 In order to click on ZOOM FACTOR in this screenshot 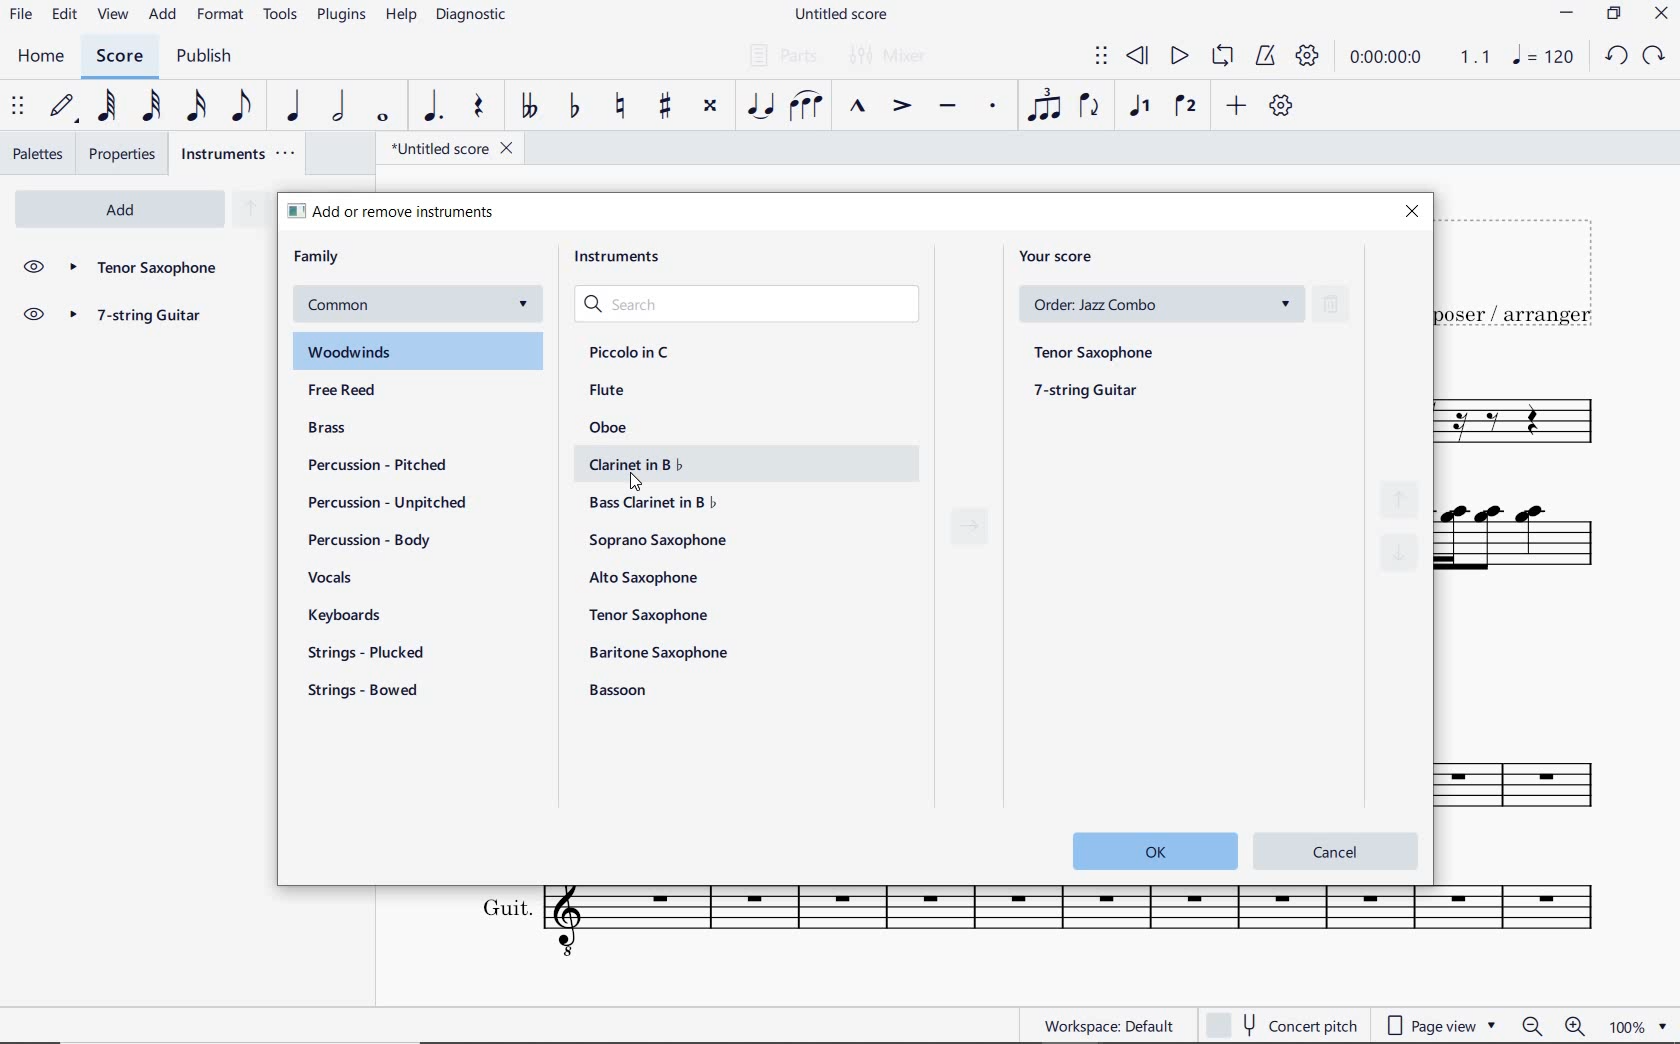, I will do `click(1637, 1025)`.